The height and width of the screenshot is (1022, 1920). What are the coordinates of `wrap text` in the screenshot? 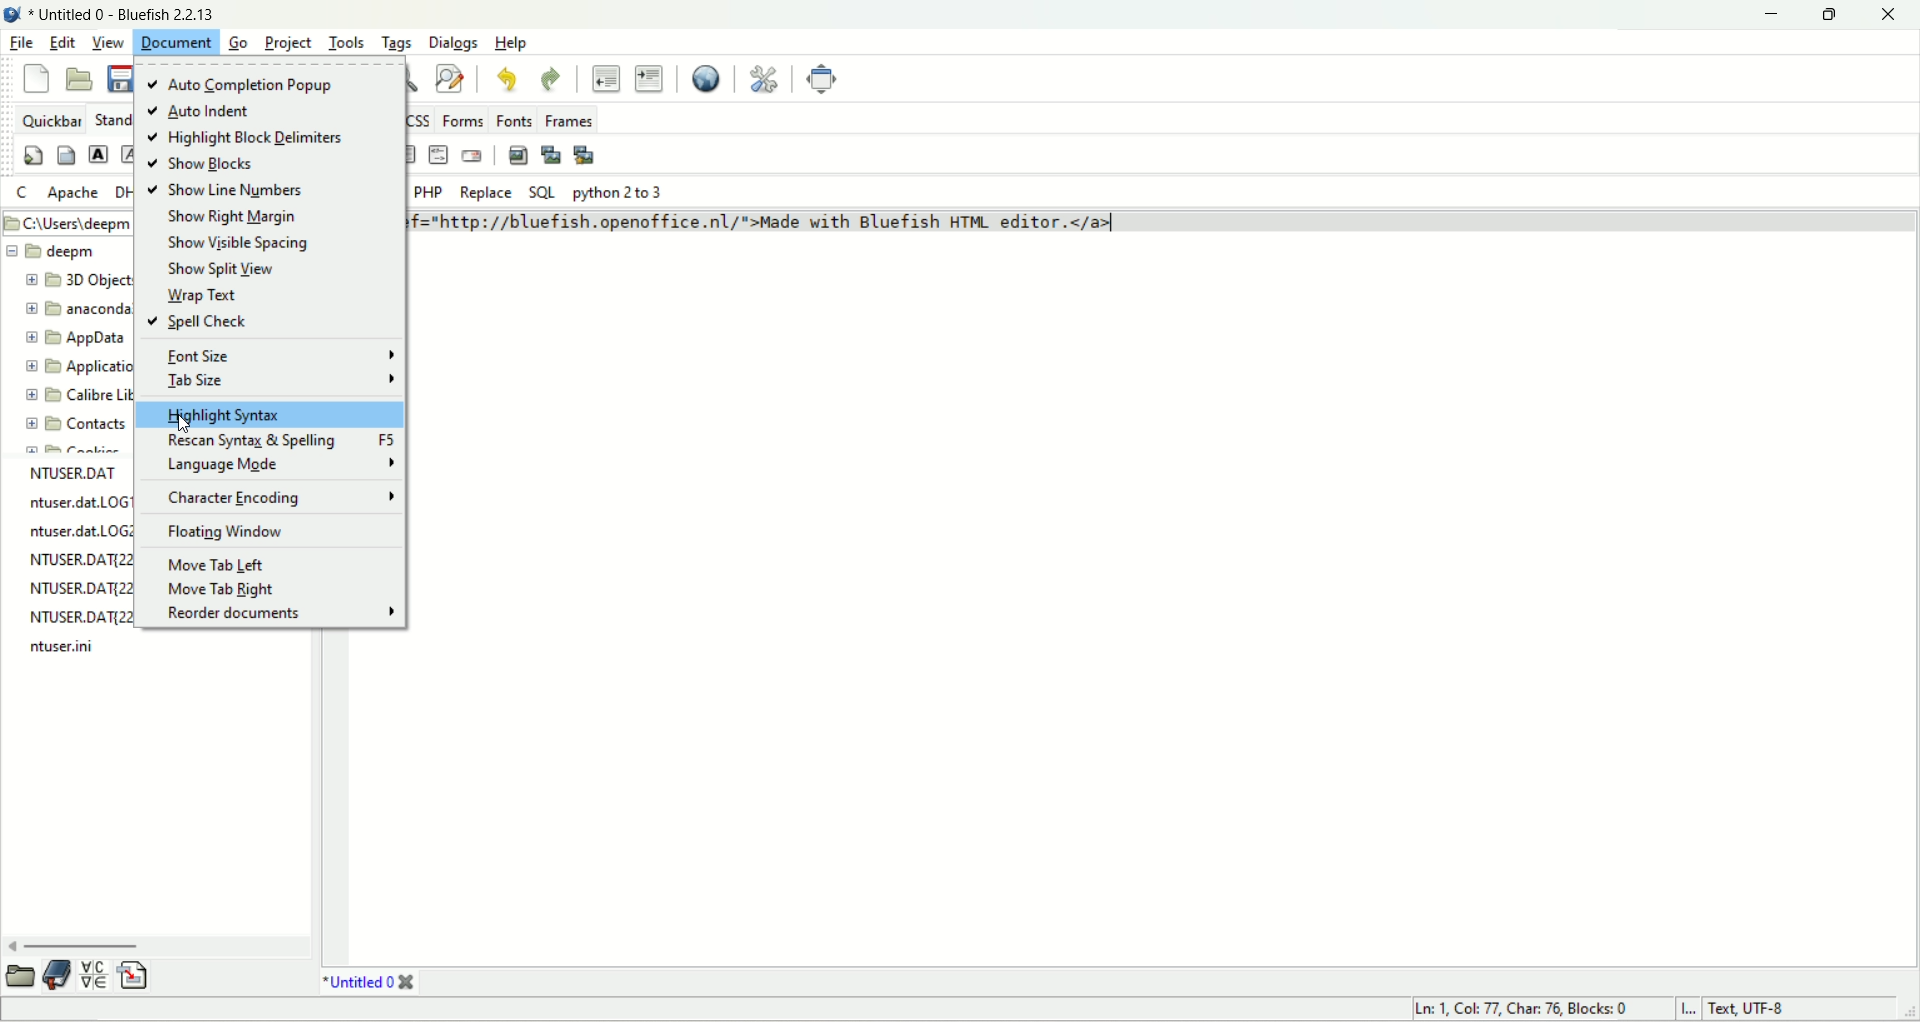 It's located at (198, 295).